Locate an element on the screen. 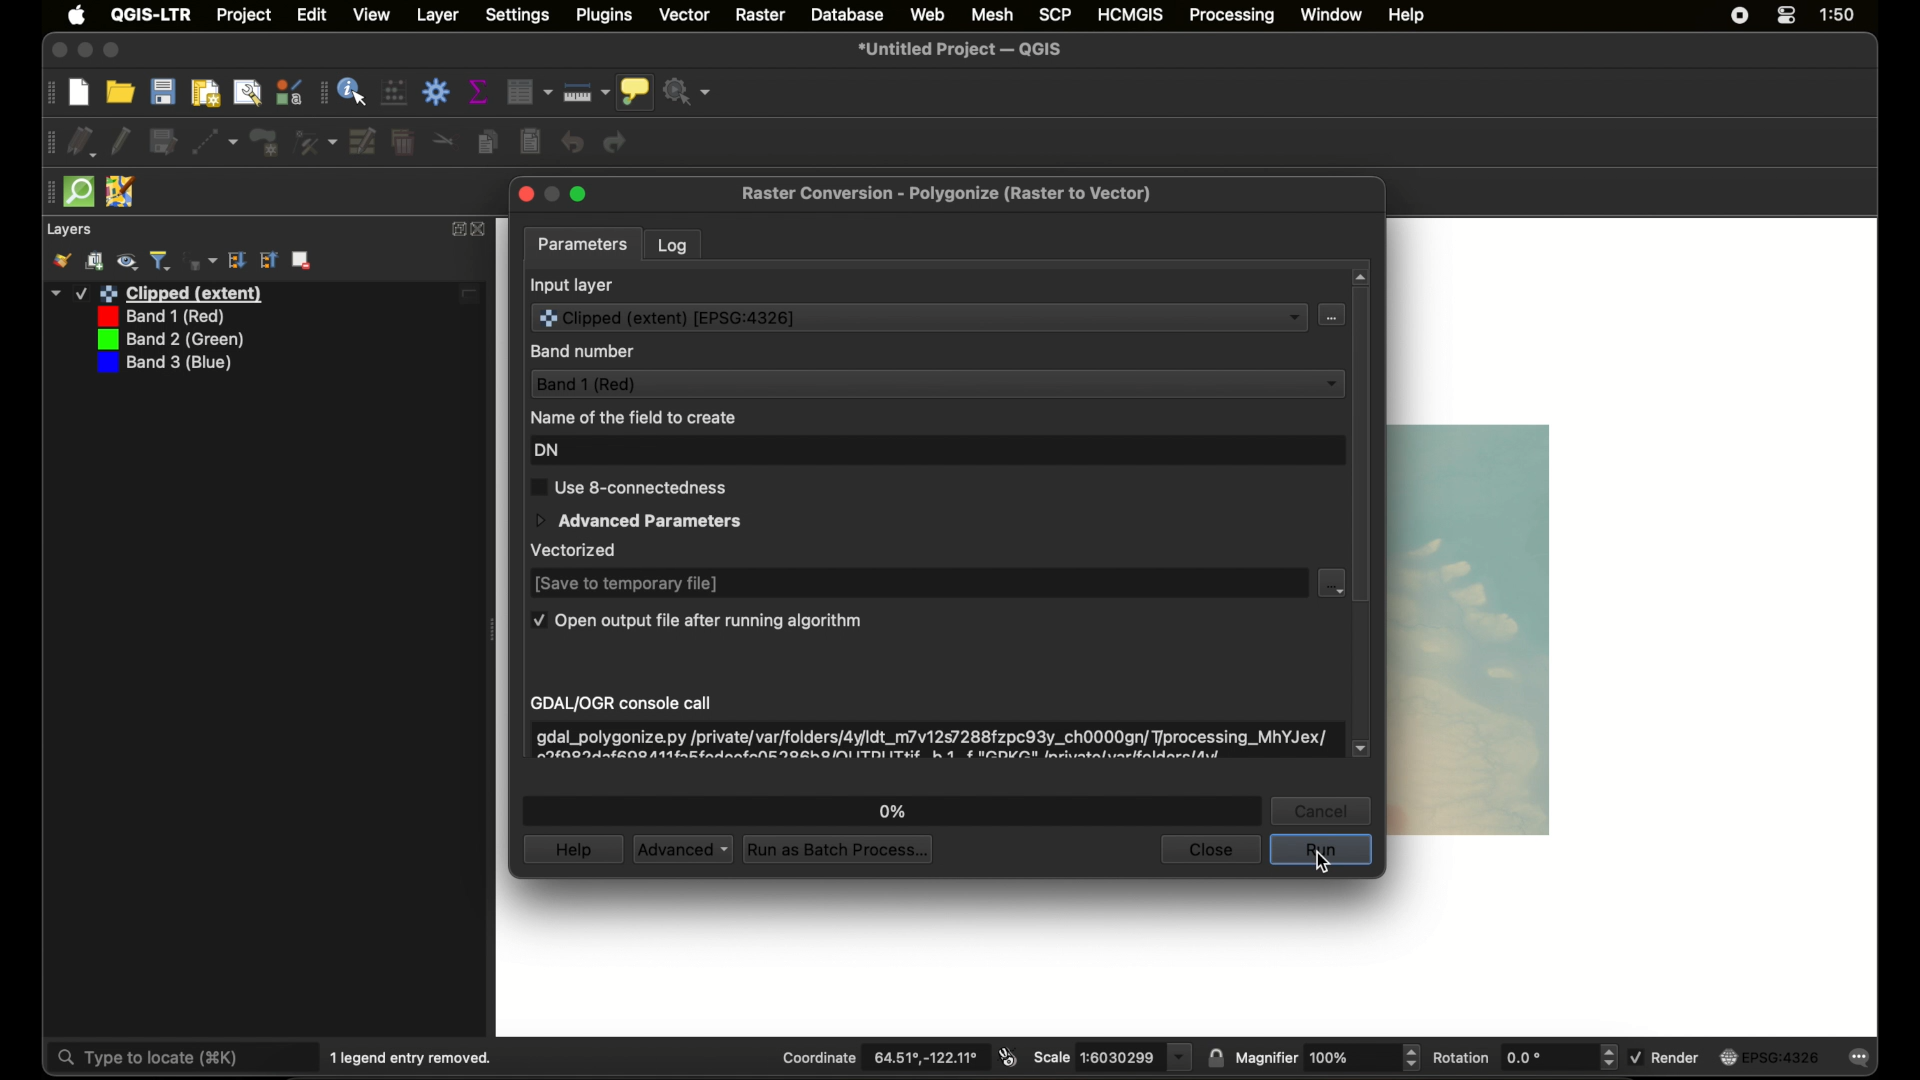 Image resolution: width=1920 pixels, height=1080 pixels. HCMGIS is located at coordinates (1130, 14).